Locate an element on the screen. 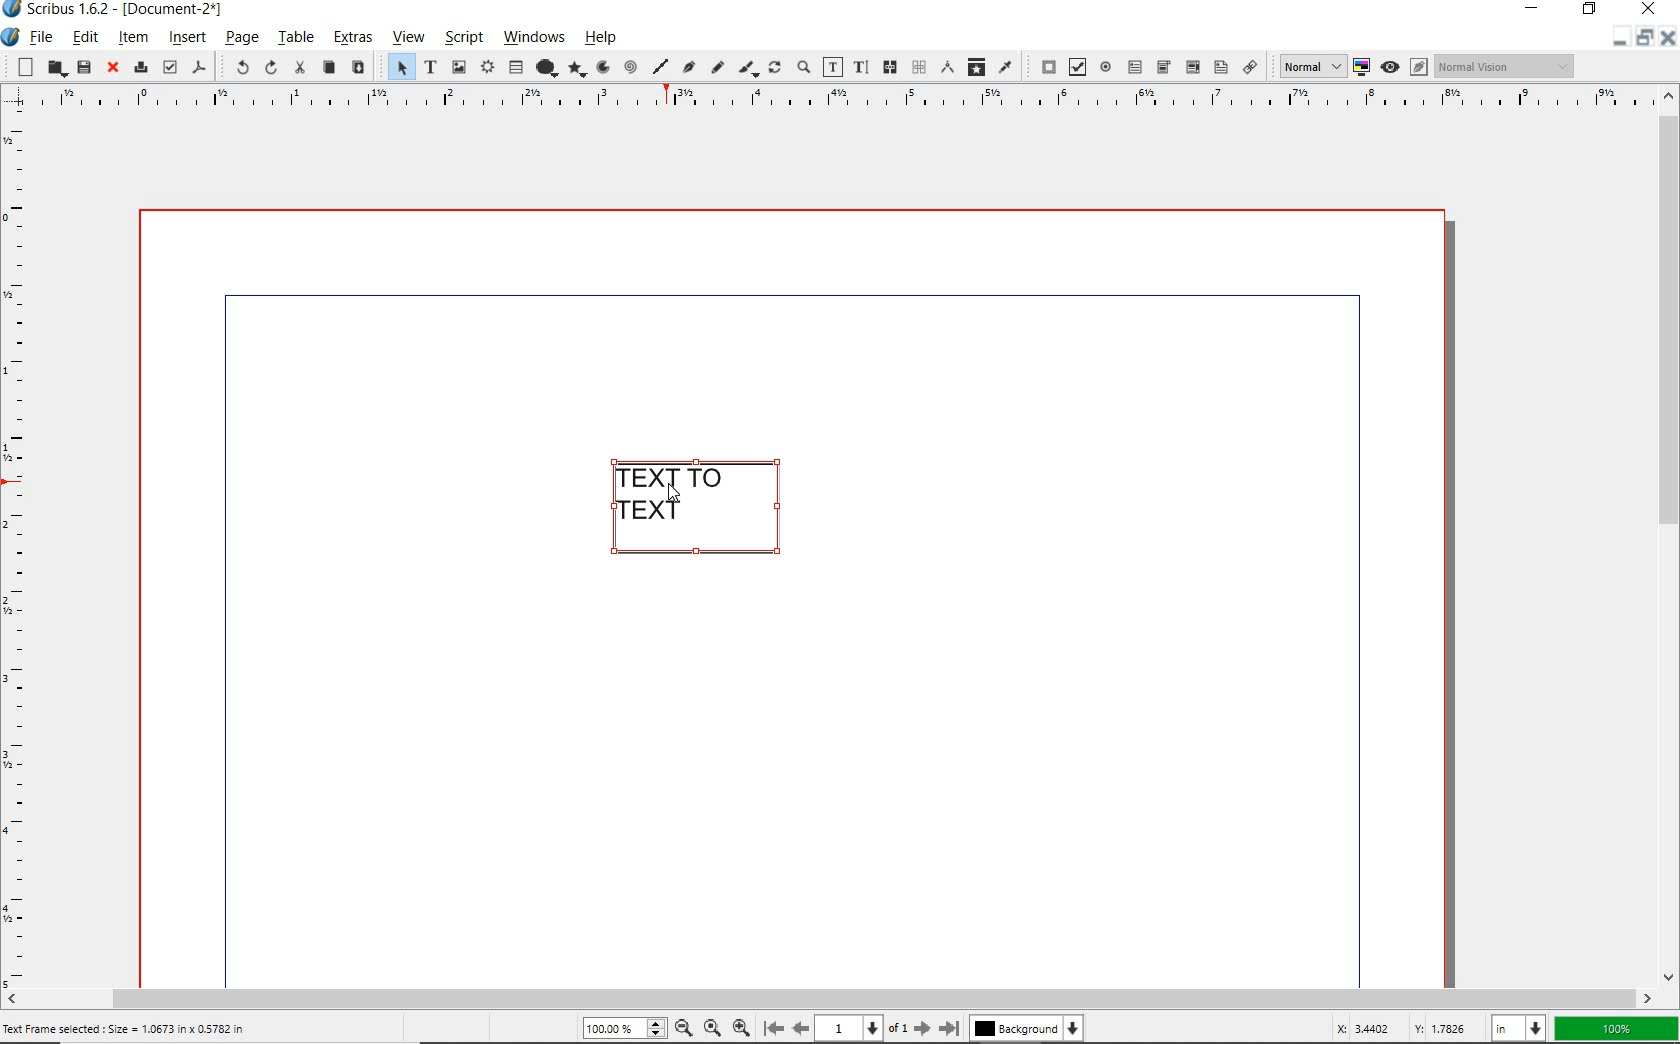 Image resolution: width=1680 pixels, height=1044 pixels. spiral is located at coordinates (629, 66).